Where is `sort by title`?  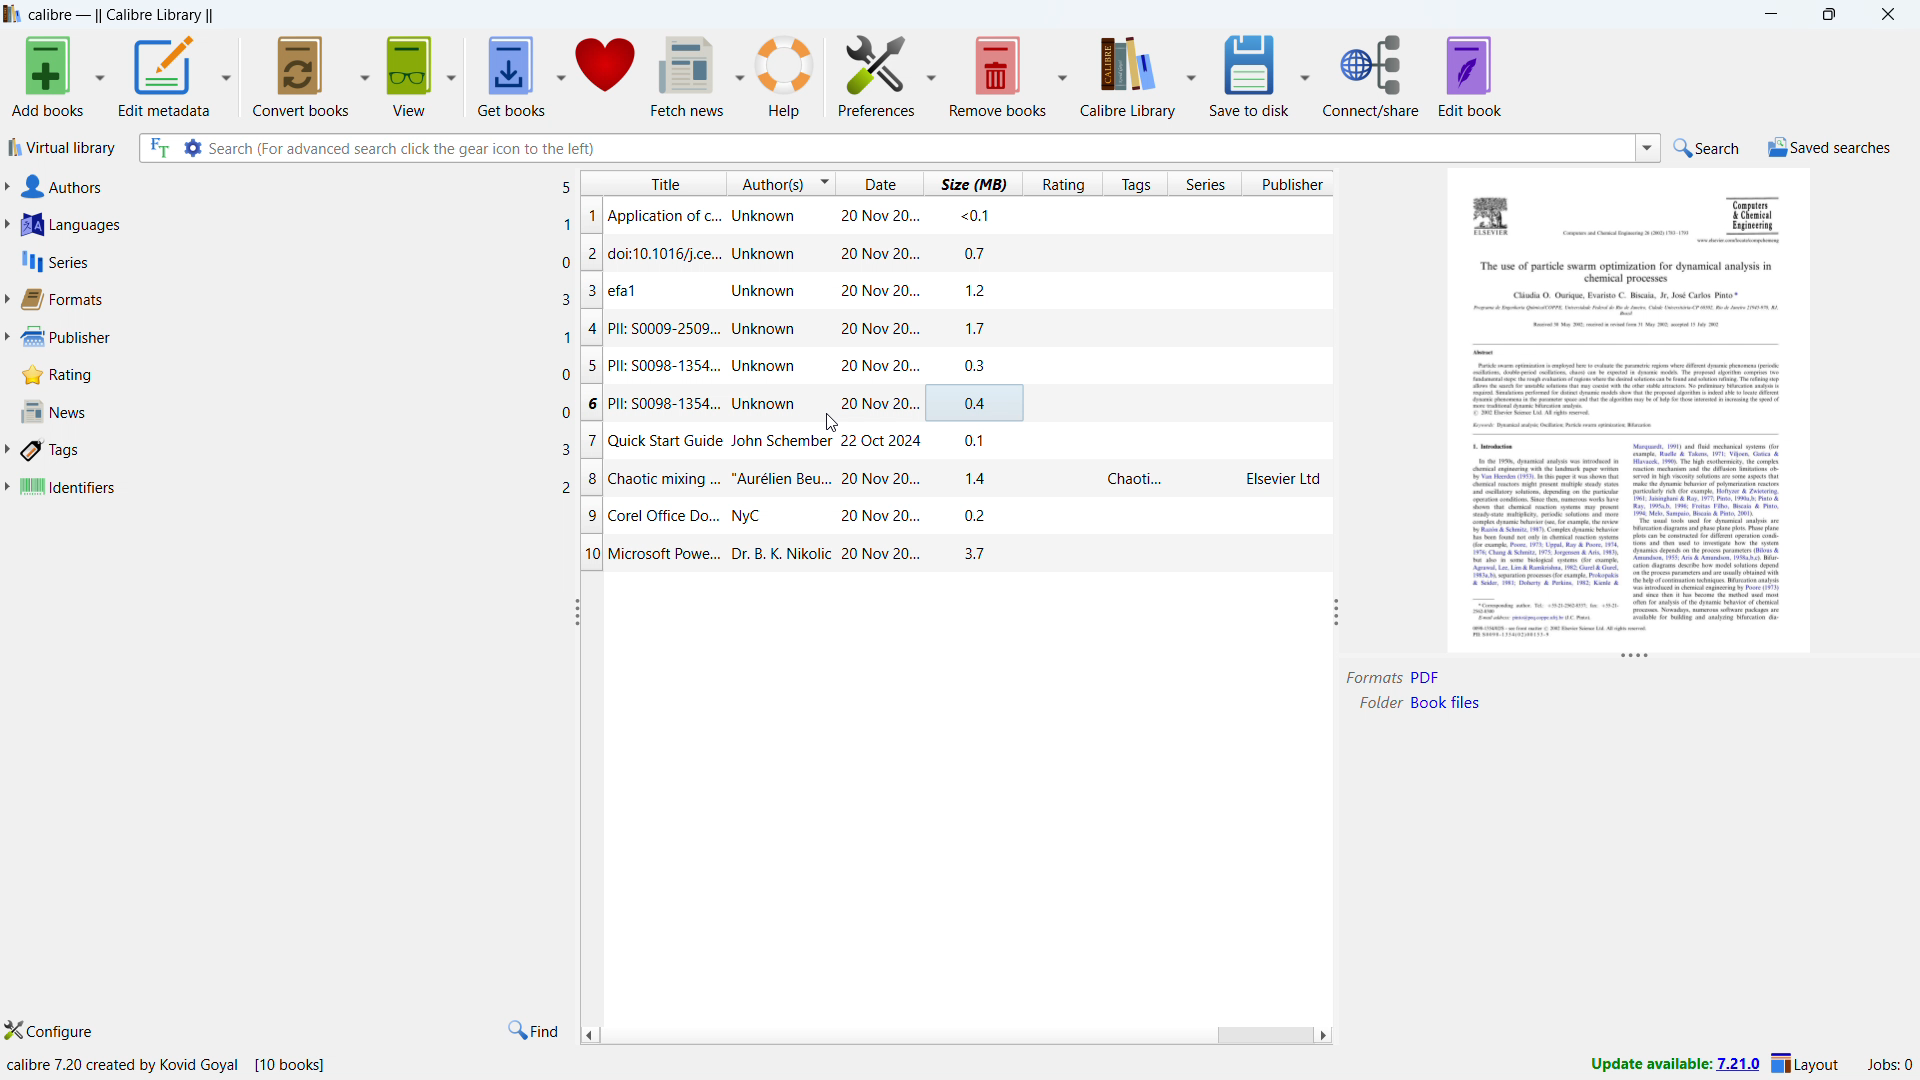 sort by title is located at coordinates (654, 182).